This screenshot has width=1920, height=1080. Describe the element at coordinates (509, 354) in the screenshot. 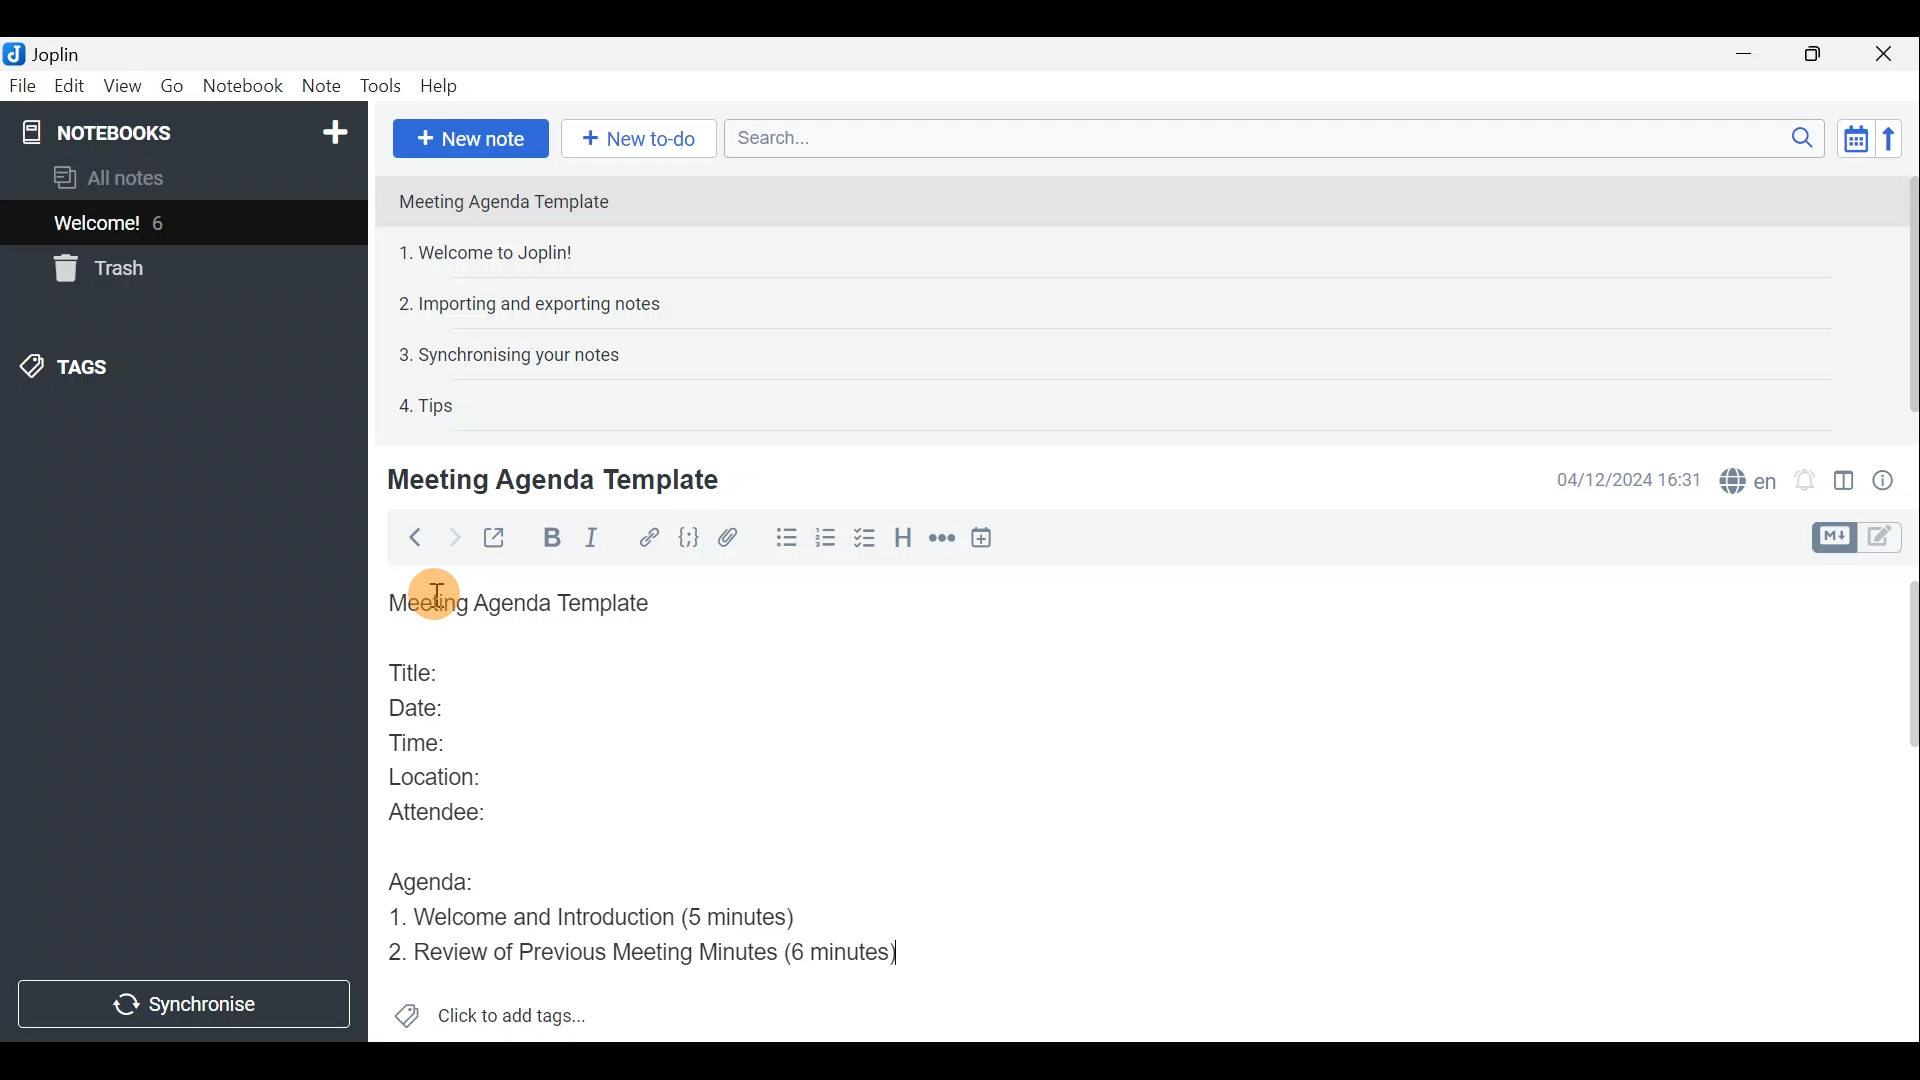

I see `3. Synchronising your notes` at that location.